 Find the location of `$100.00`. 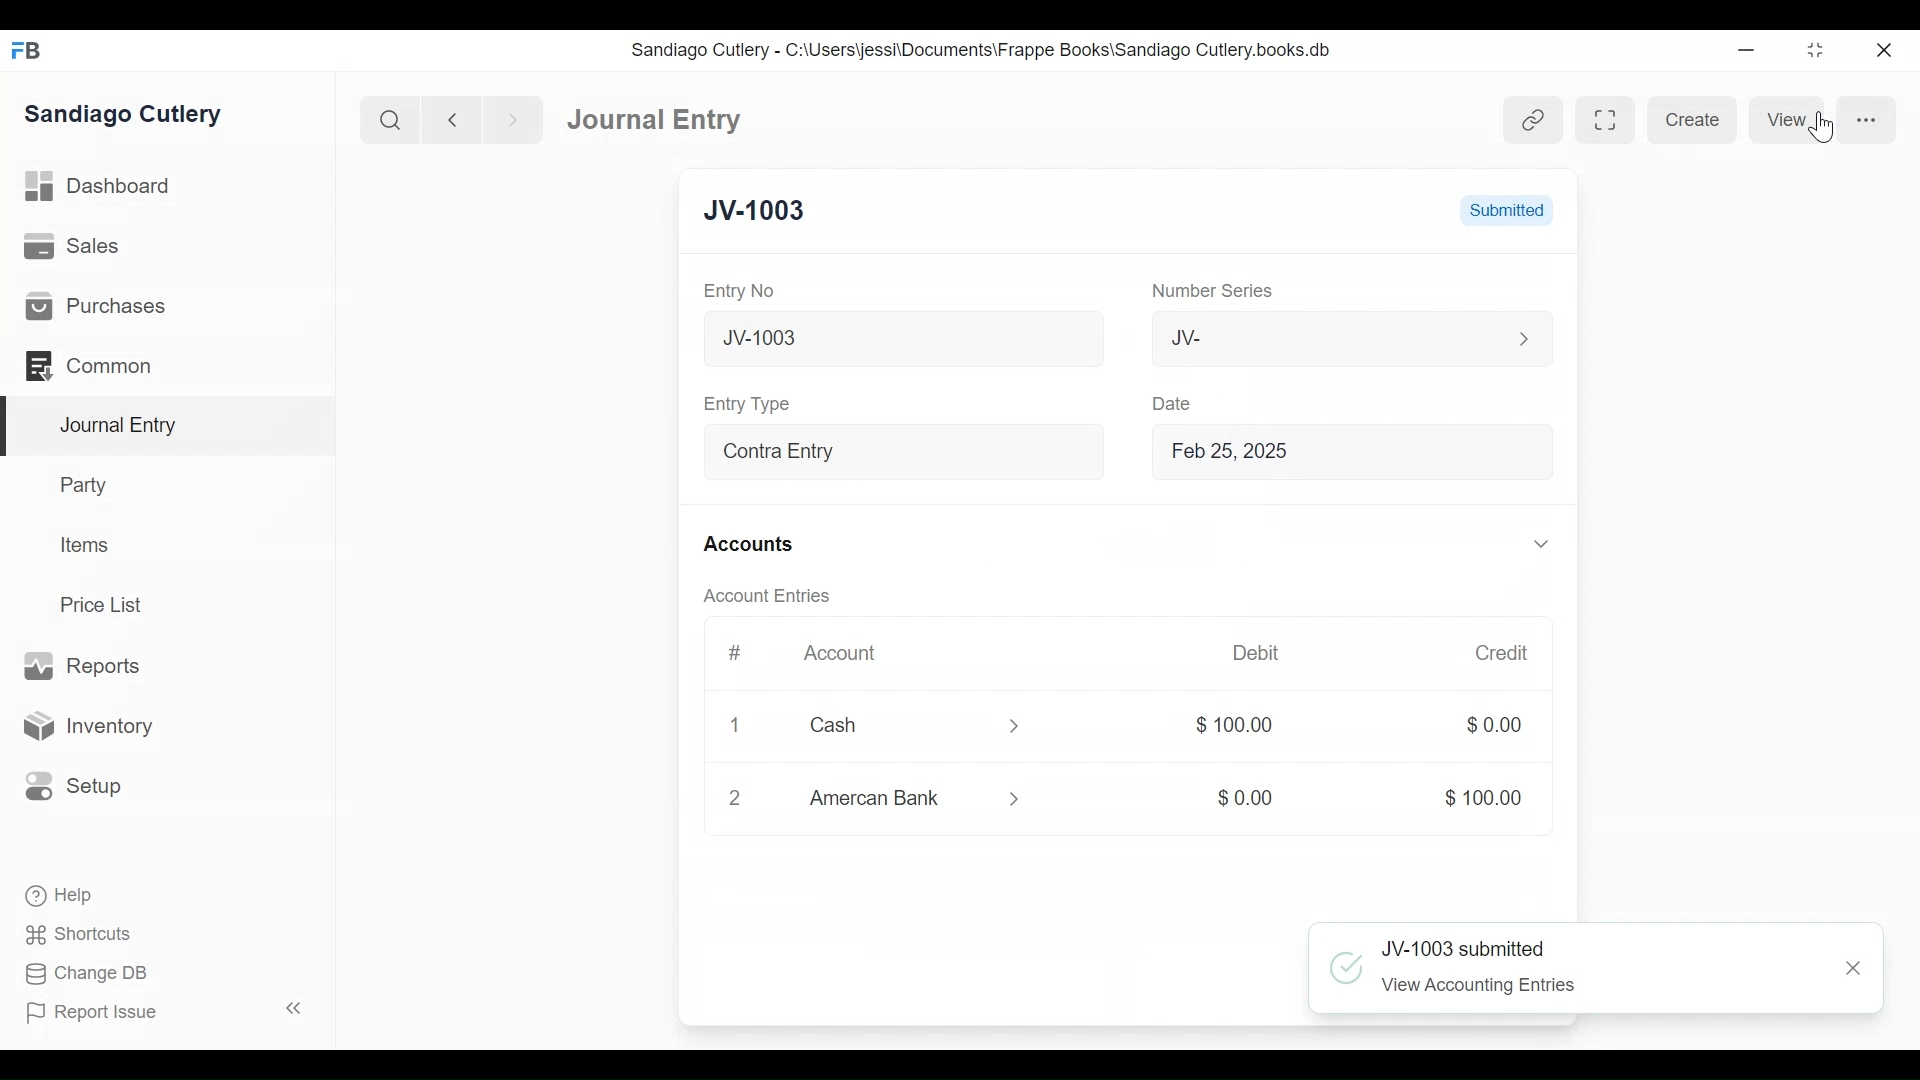

$100.00 is located at coordinates (1224, 726).